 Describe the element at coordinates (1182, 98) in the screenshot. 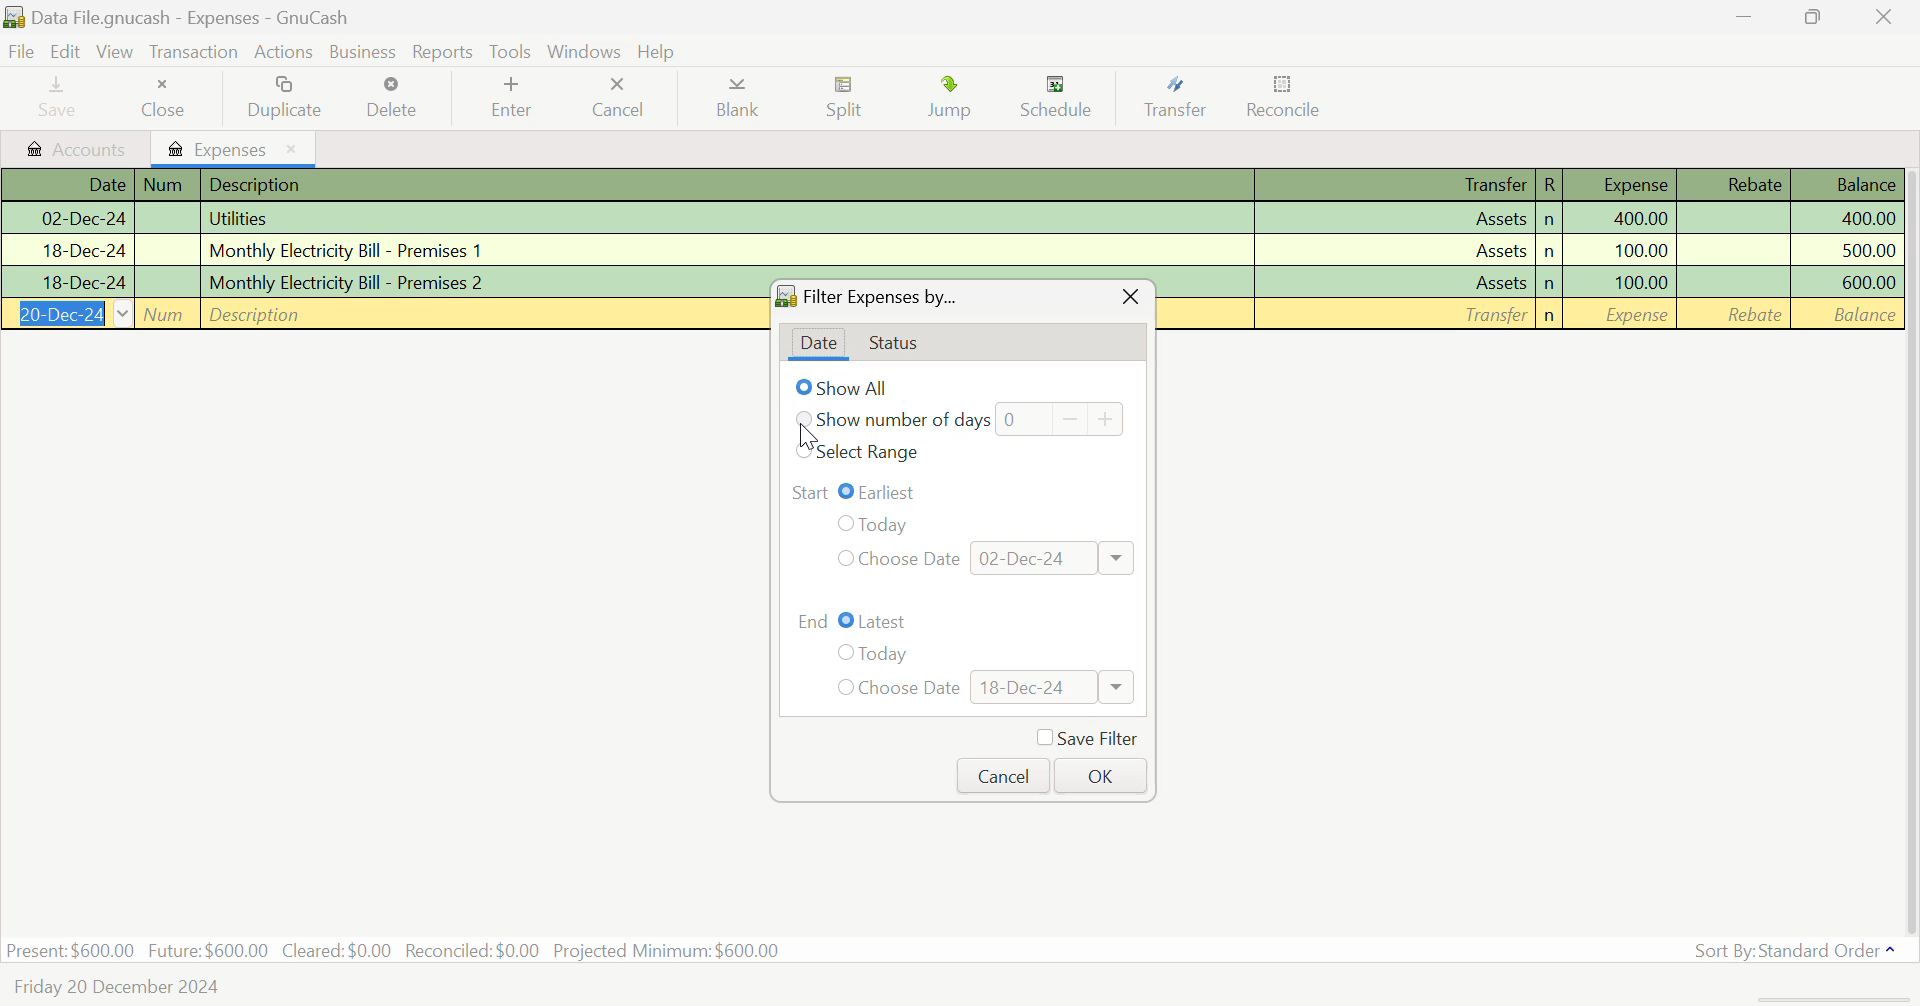

I see `Transfer` at that location.